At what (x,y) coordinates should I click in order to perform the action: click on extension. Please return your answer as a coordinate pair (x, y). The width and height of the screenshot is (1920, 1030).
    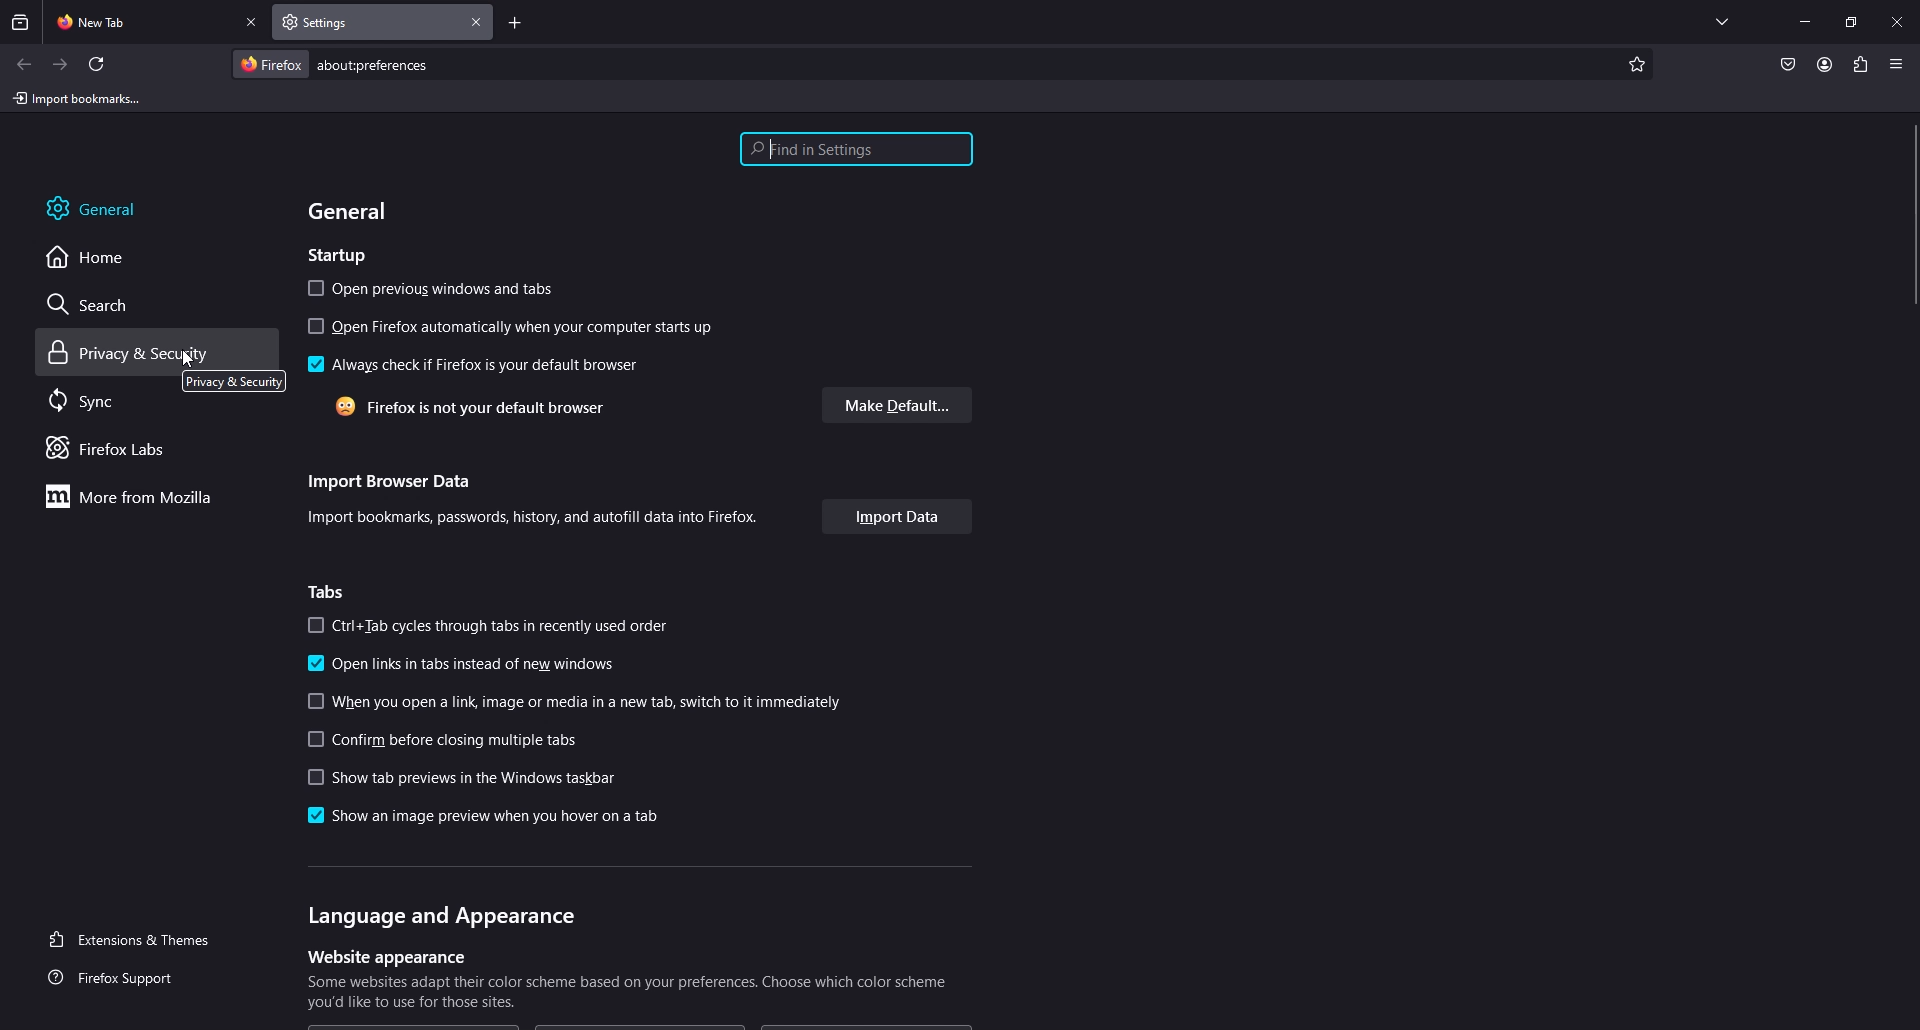
    Looking at the image, I should click on (1862, 64).